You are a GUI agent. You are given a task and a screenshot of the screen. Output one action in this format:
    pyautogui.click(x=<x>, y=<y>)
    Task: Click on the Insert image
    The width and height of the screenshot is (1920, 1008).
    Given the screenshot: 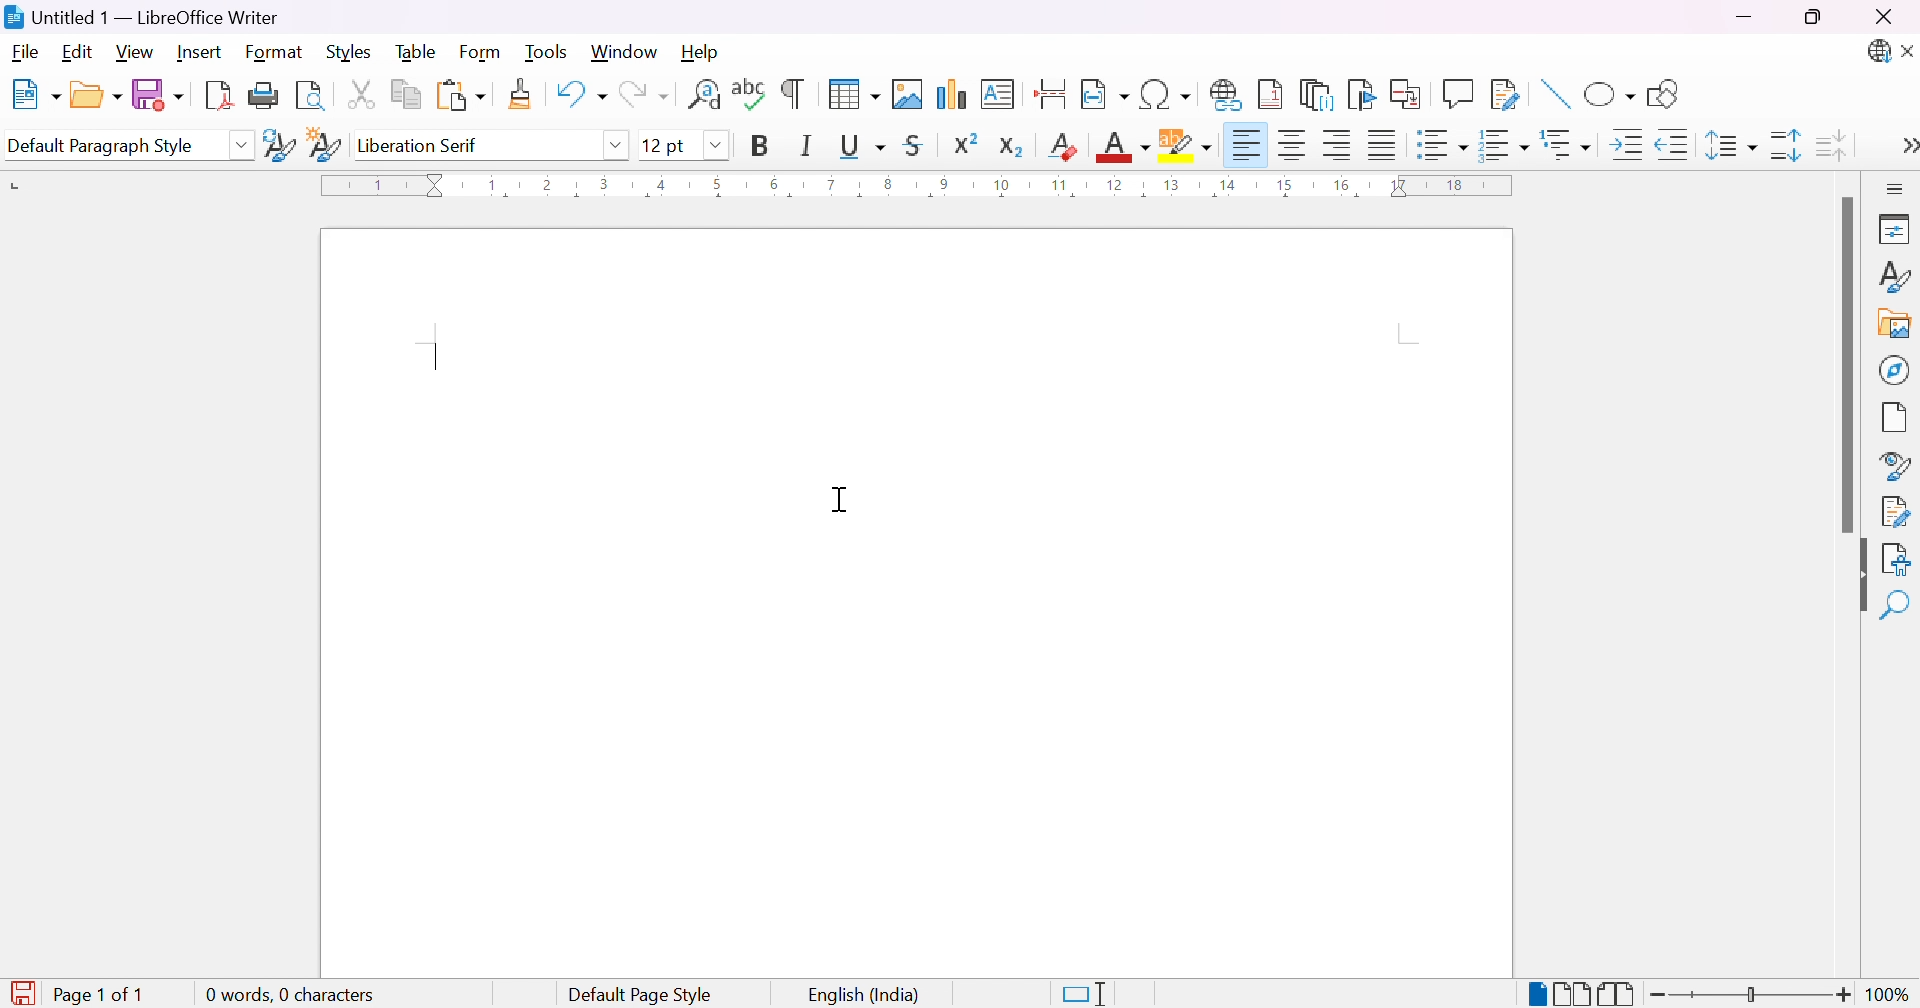 What is the action you would take?
    pyautogui.click(x=909, y=94)
    